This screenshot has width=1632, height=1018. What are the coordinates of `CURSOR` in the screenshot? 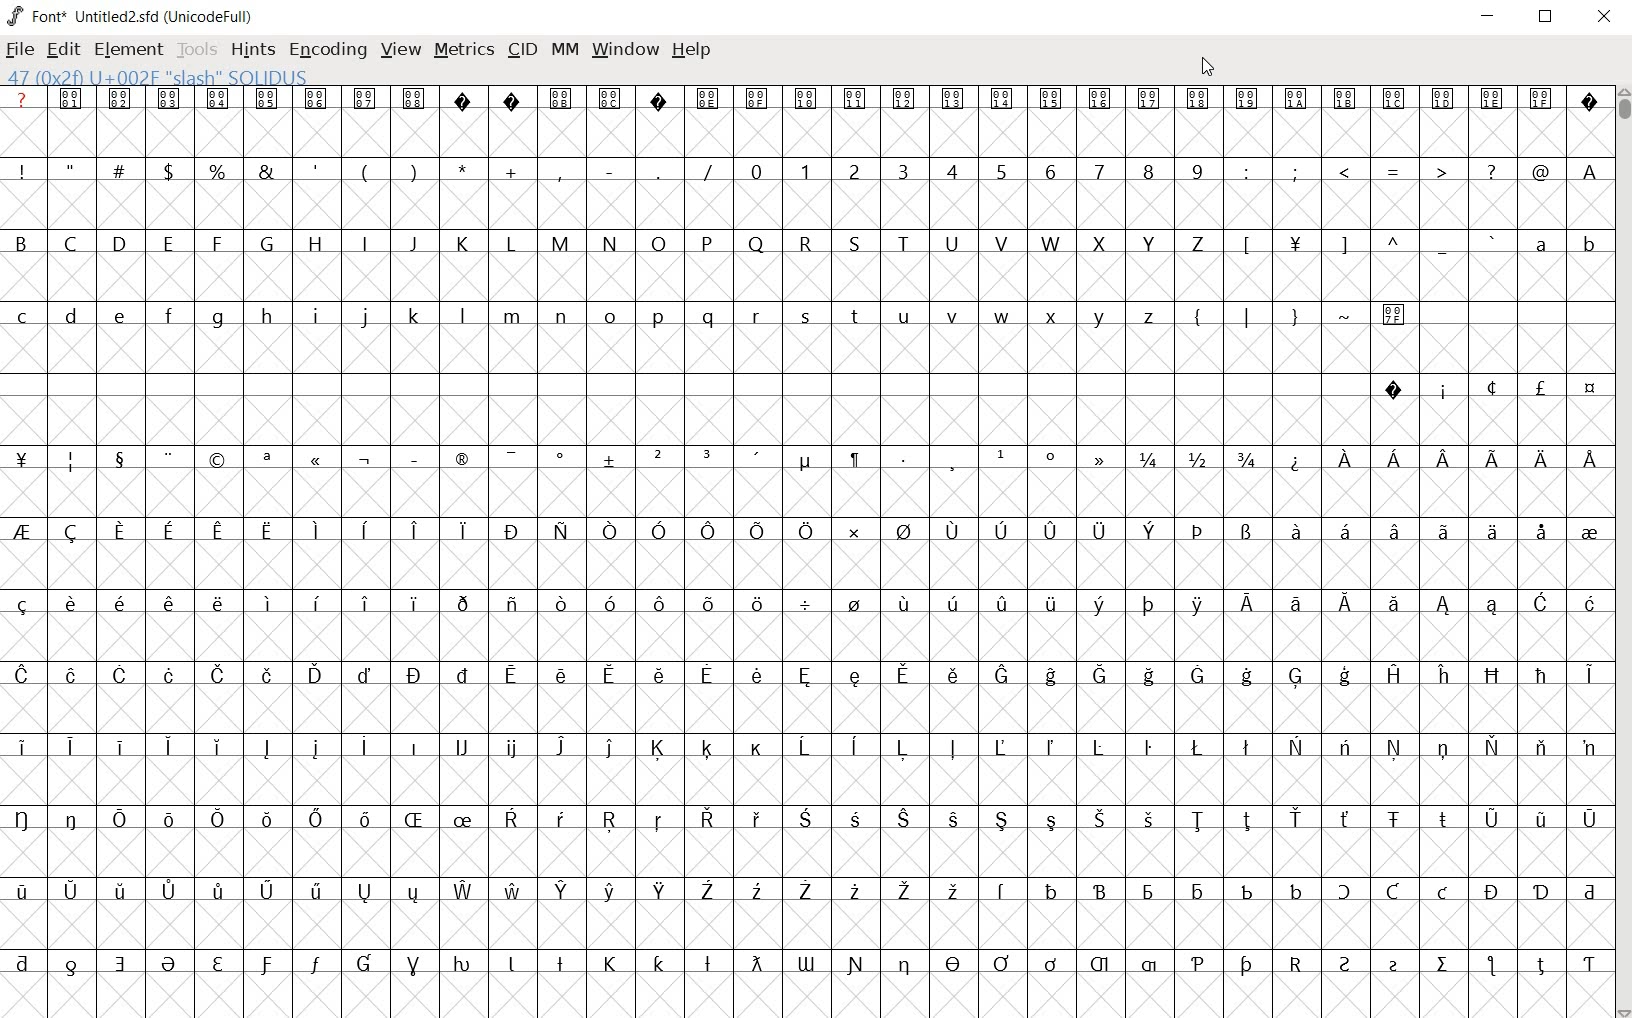 It's located at (1622, 553).